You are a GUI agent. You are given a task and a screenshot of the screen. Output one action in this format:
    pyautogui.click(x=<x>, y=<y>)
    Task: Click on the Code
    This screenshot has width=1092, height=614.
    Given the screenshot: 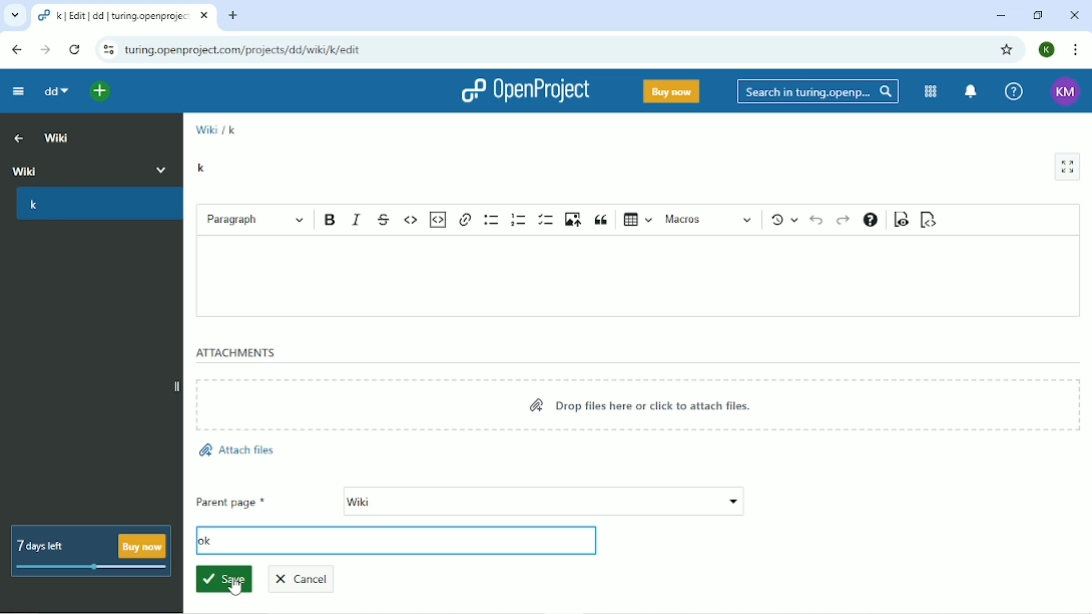 What is the action you would take?
    pyautogui.click(x=412, y=219)
    